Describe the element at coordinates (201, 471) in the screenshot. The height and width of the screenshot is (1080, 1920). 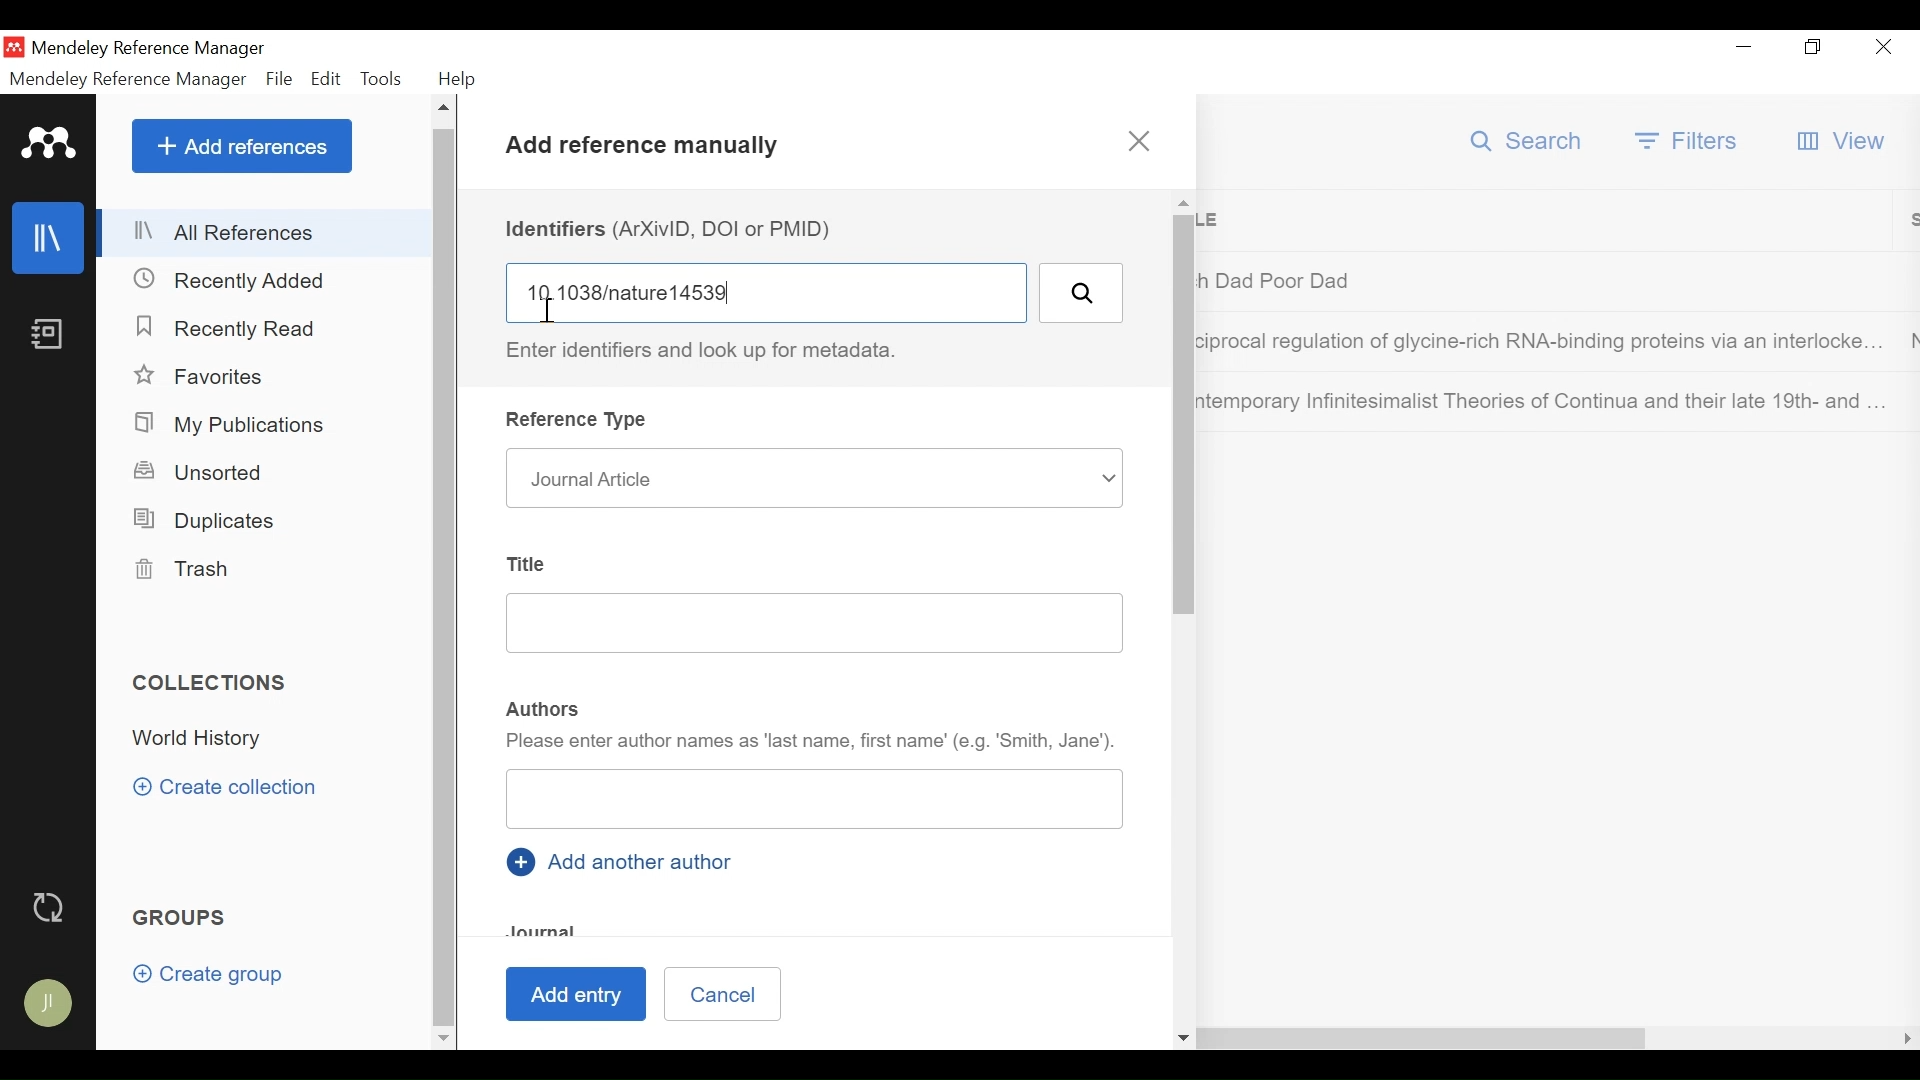
I see `Unsorted` at that location.